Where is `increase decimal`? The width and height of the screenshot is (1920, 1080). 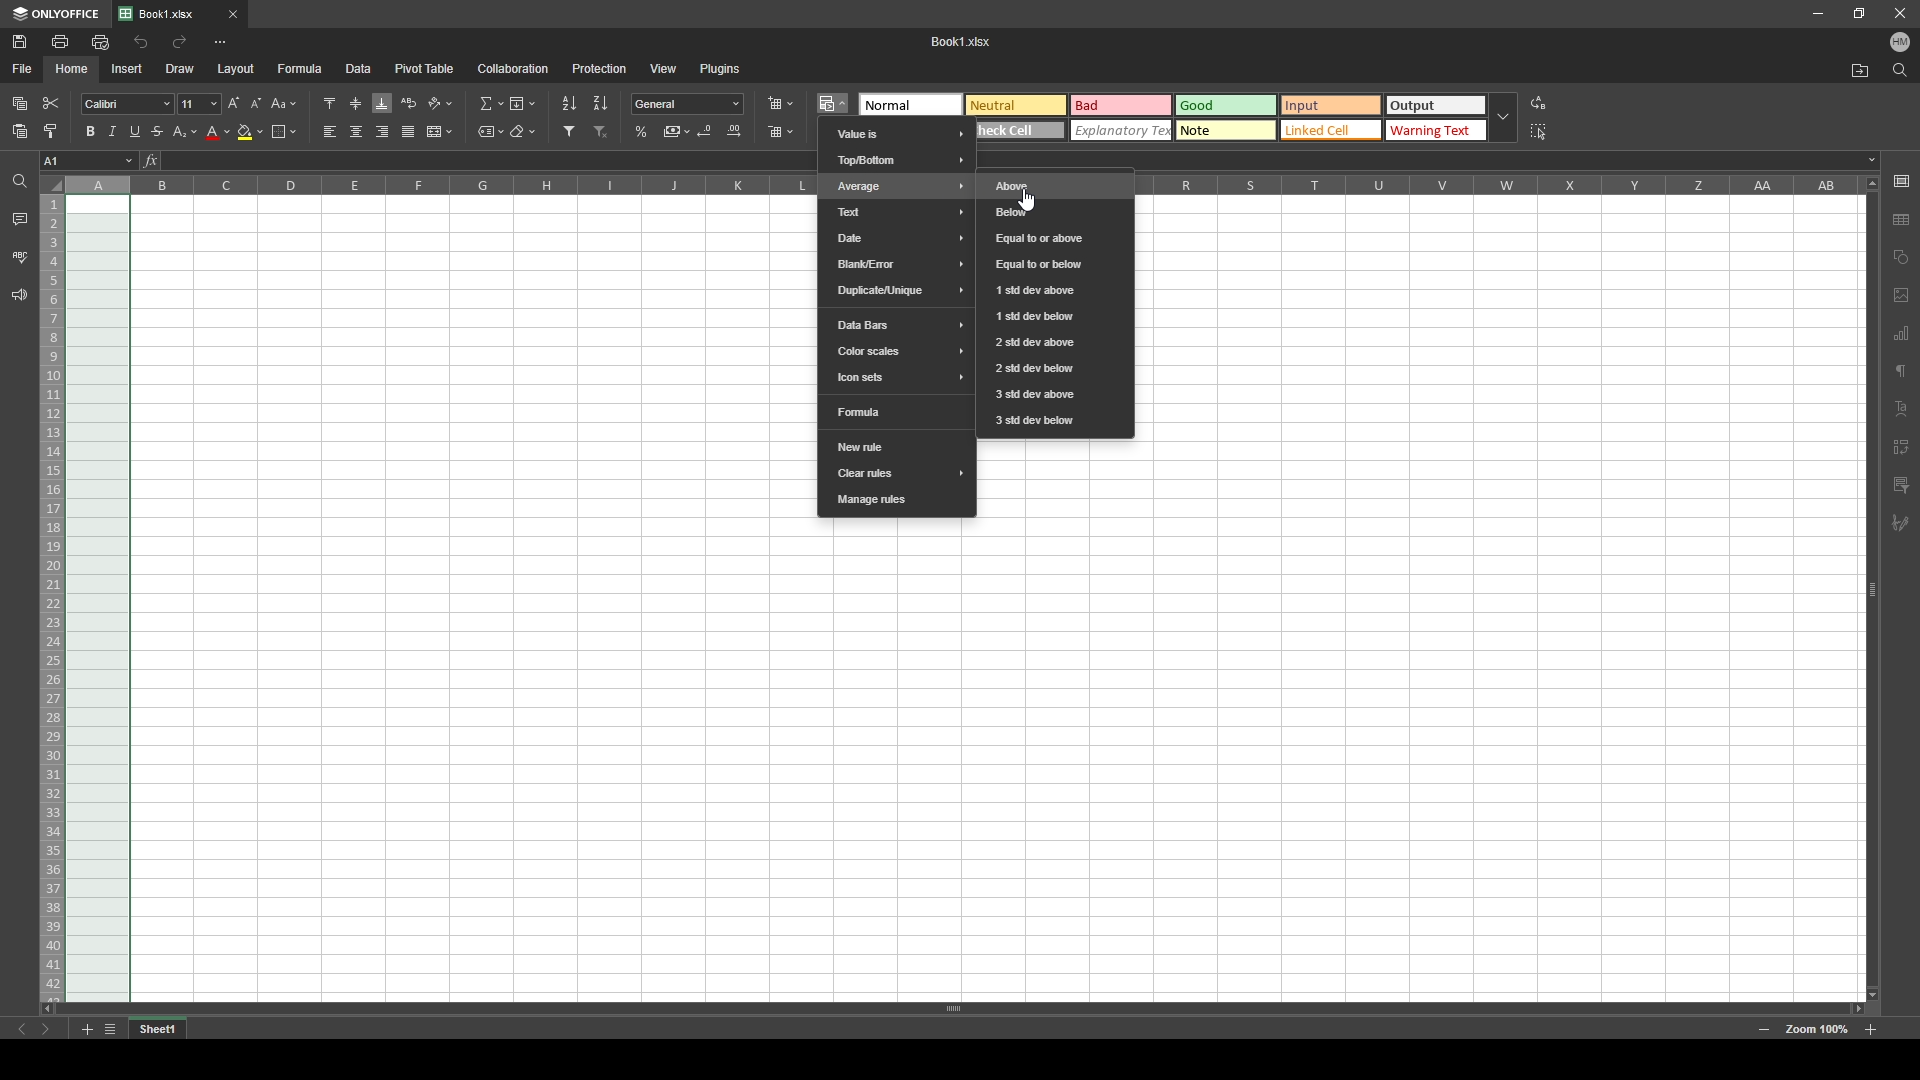 increase decimal is located at coordinates (734, 131).